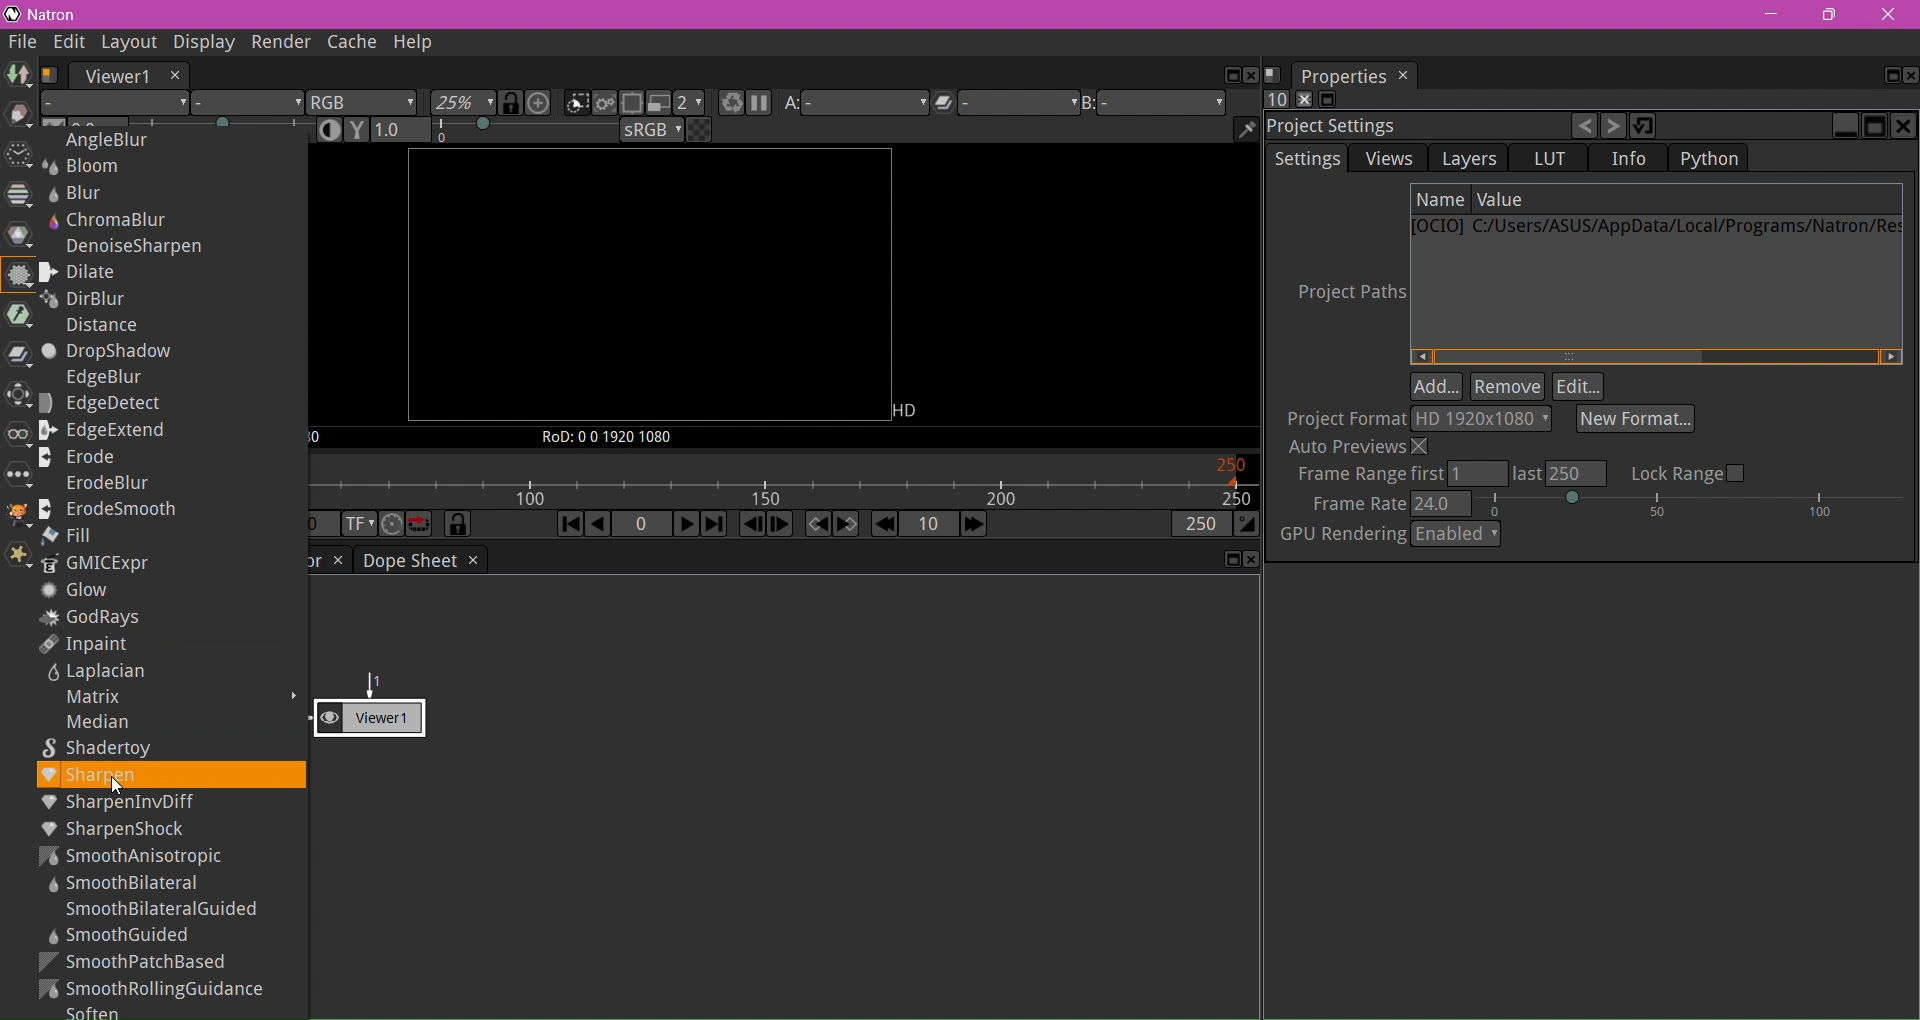  I want to click on Current Project format, so click(1481, 419).